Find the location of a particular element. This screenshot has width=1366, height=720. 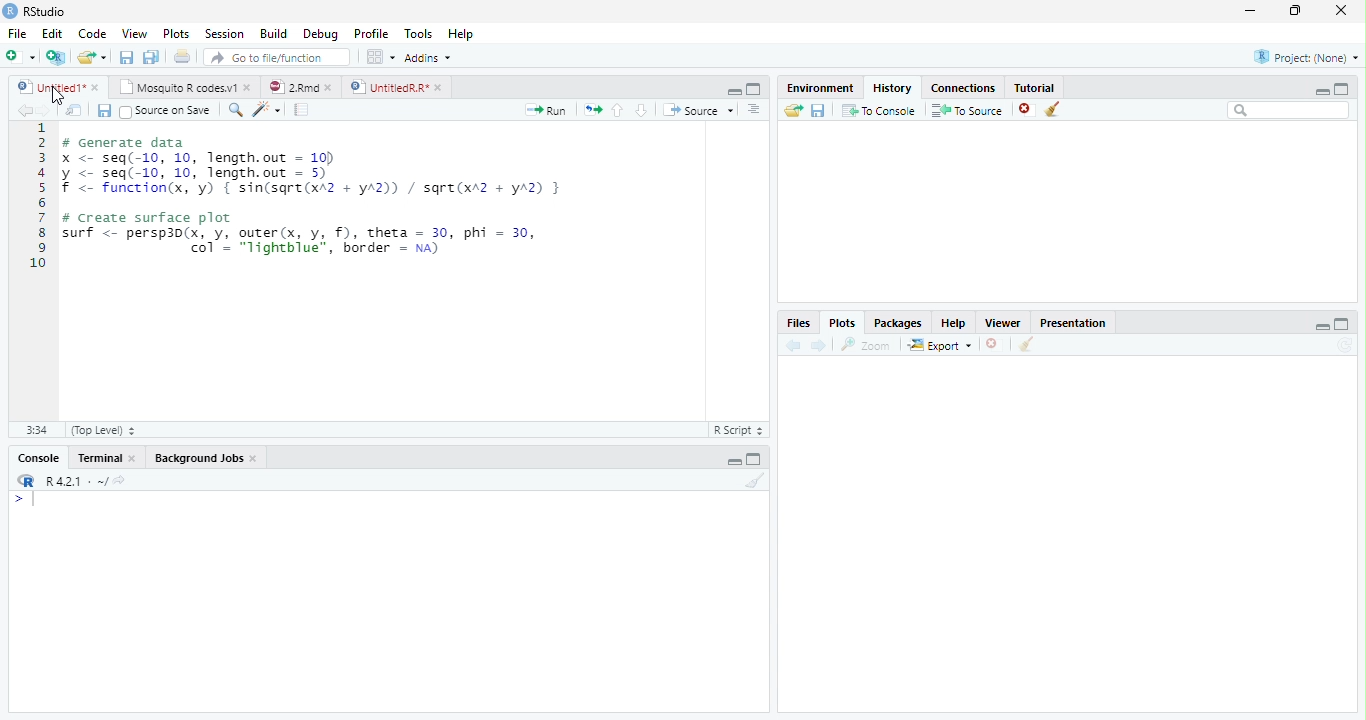

Zoom is located at coordinates (865, 345).